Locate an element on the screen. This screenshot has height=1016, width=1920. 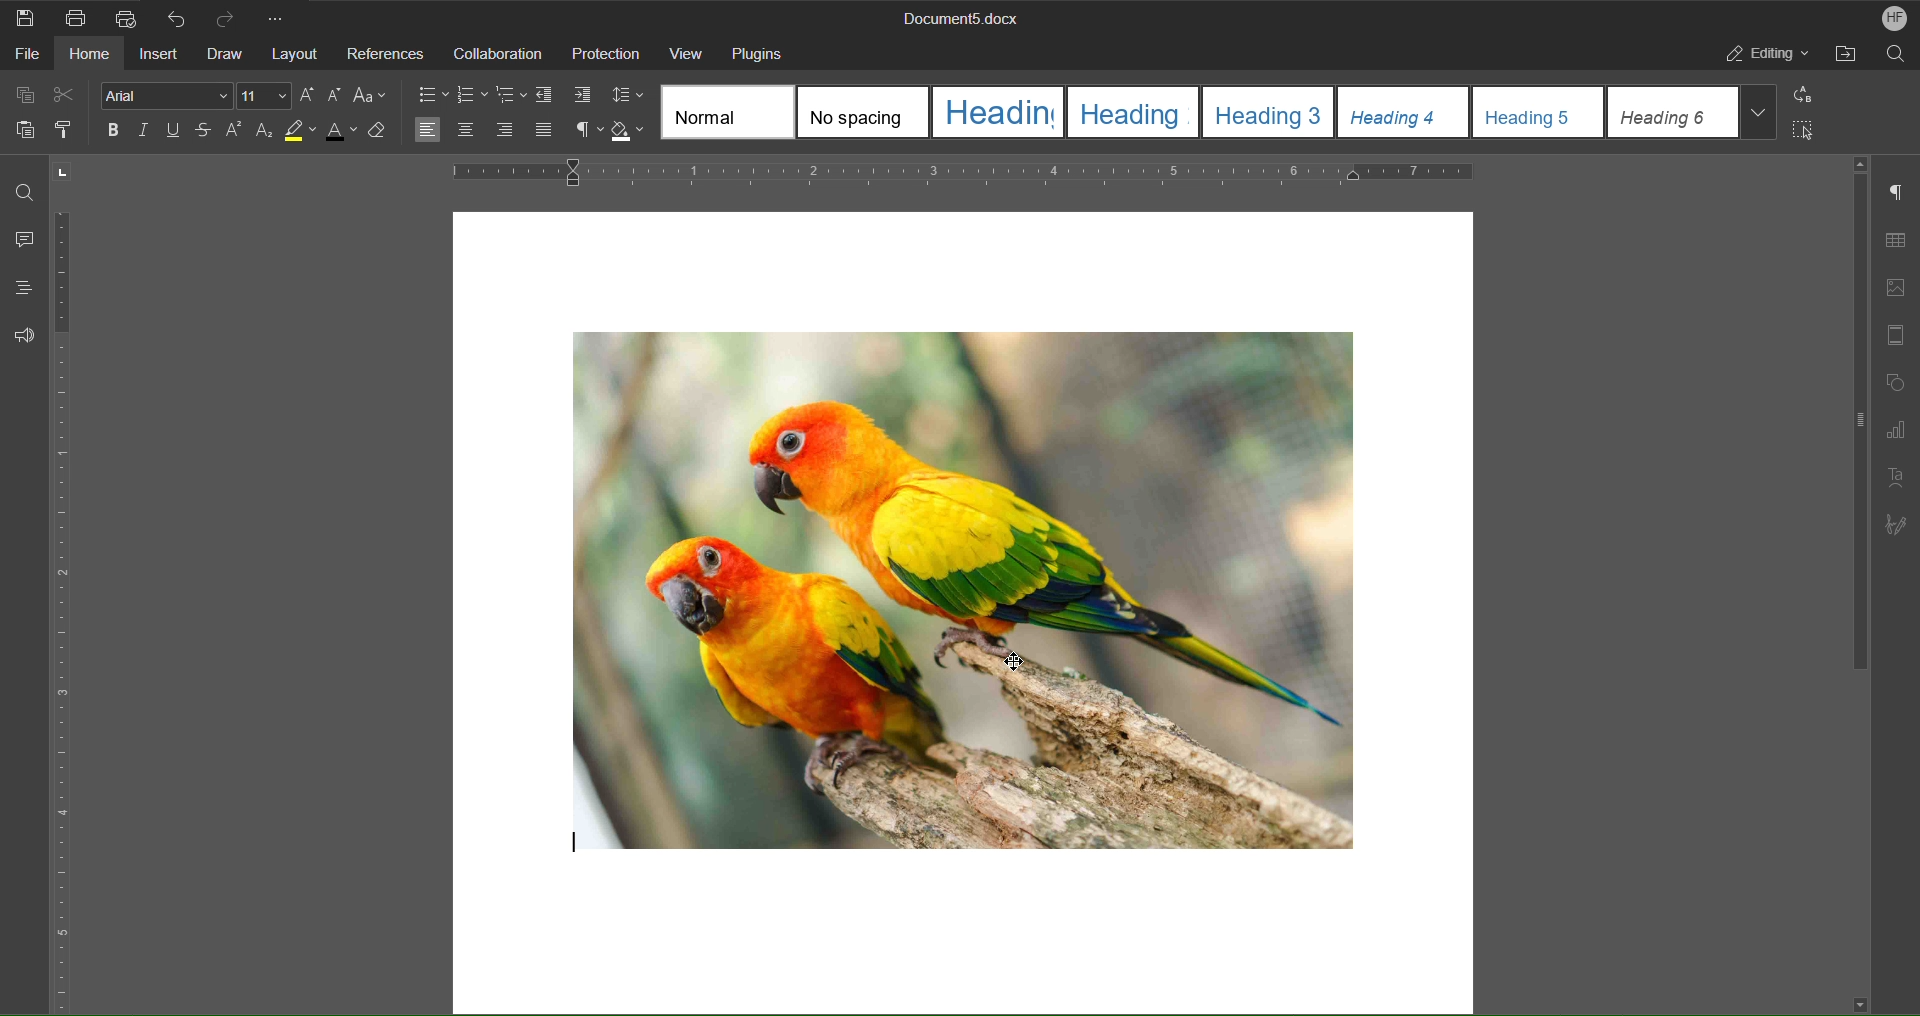
Home is located at coordinates (91, 57).